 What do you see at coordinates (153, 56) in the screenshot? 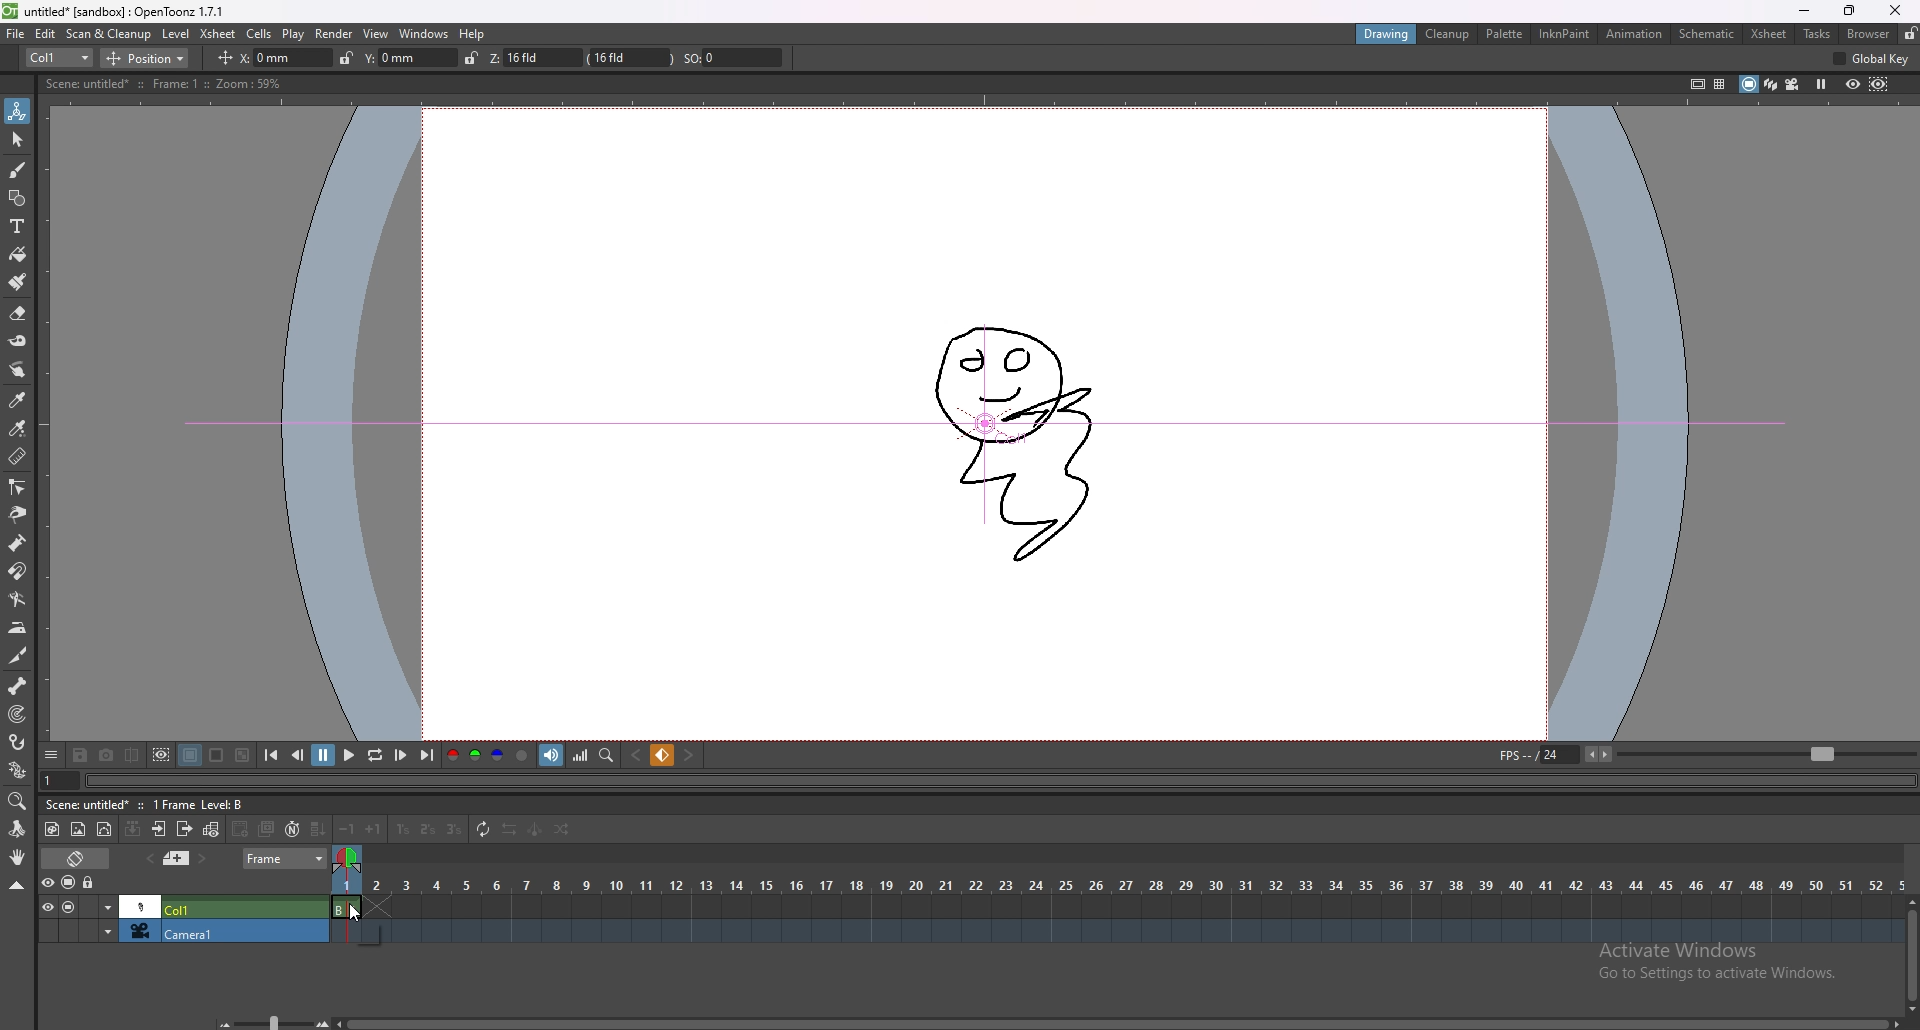
I see `Position` at bounding box center [153, 56].